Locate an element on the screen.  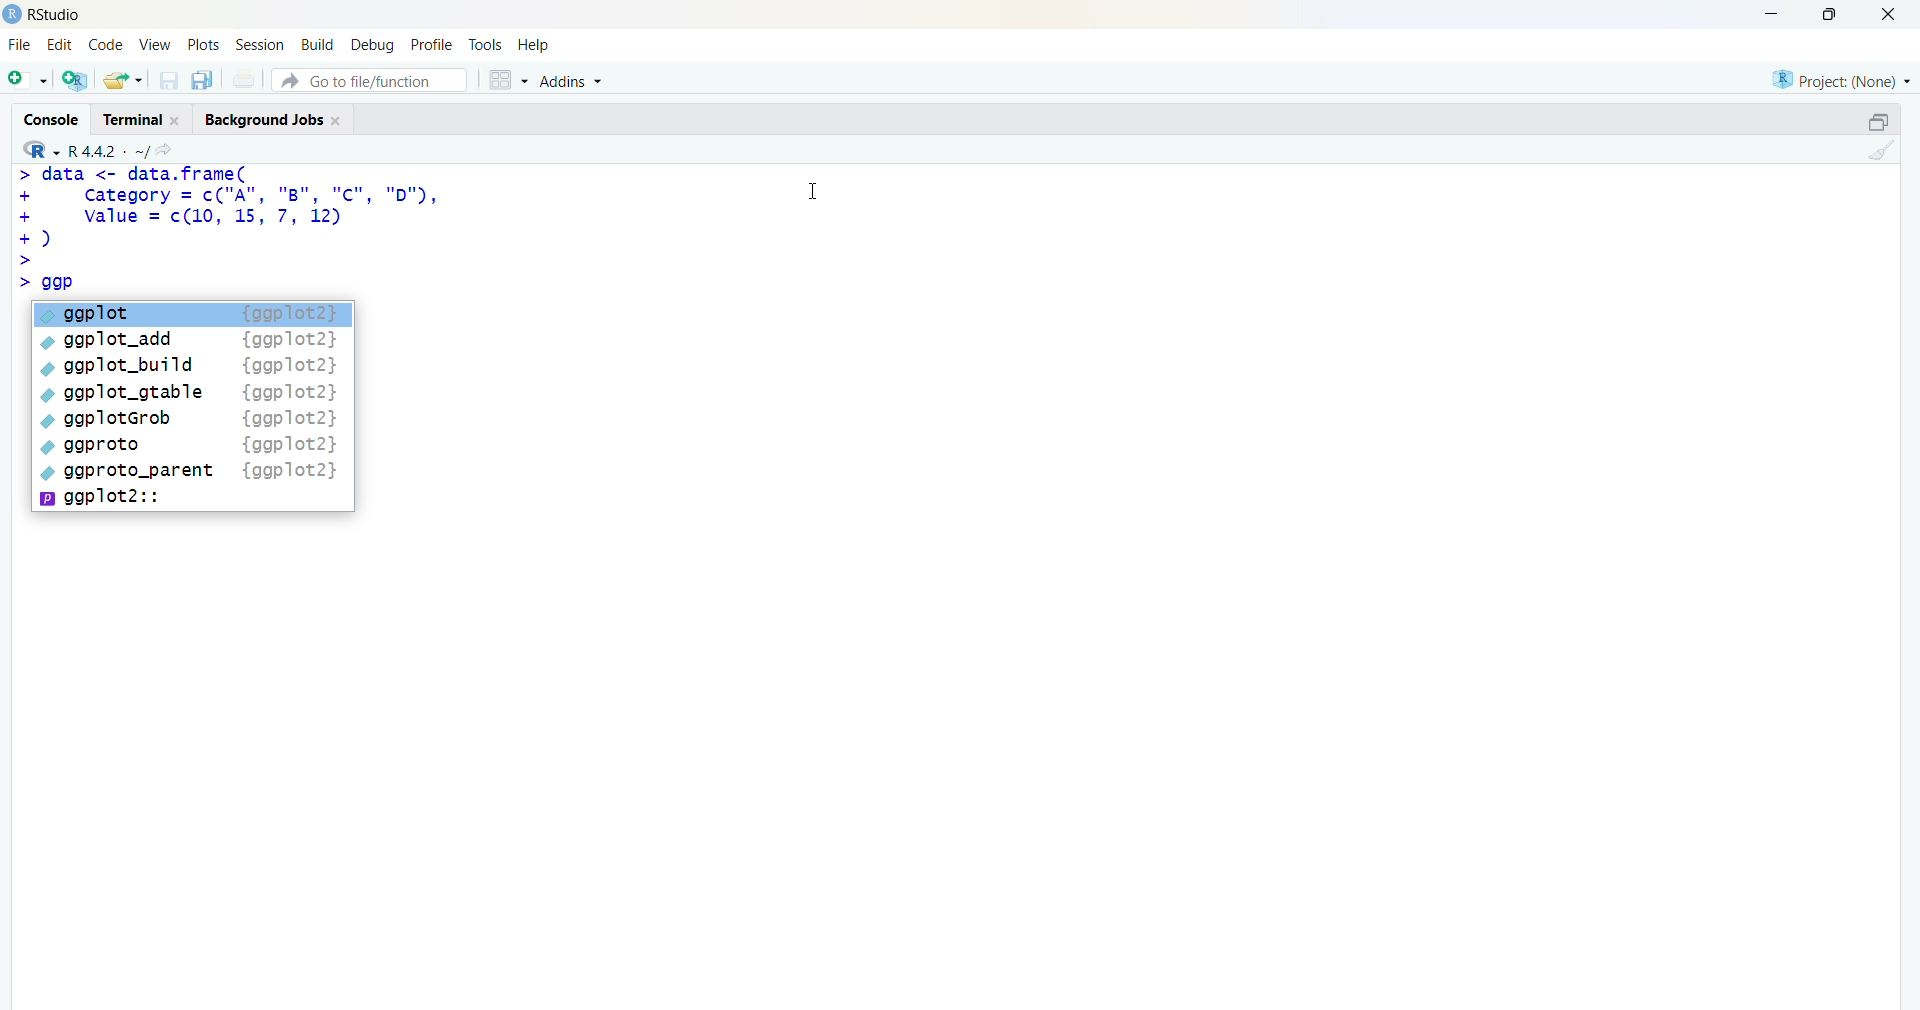
selected project - none is located at coordinates (1844, 79).